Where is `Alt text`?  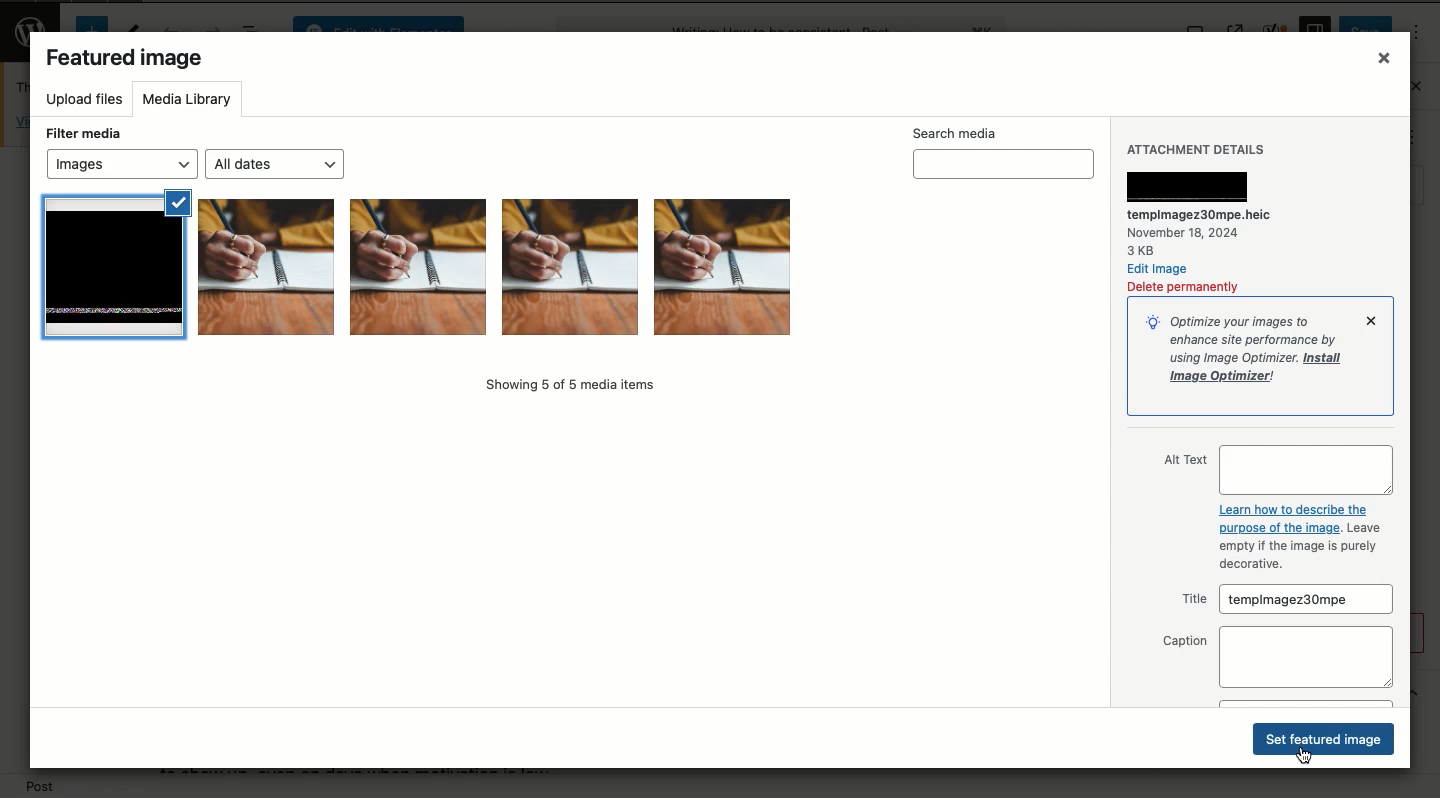 Alt text is located at coordinates (1277, 470).